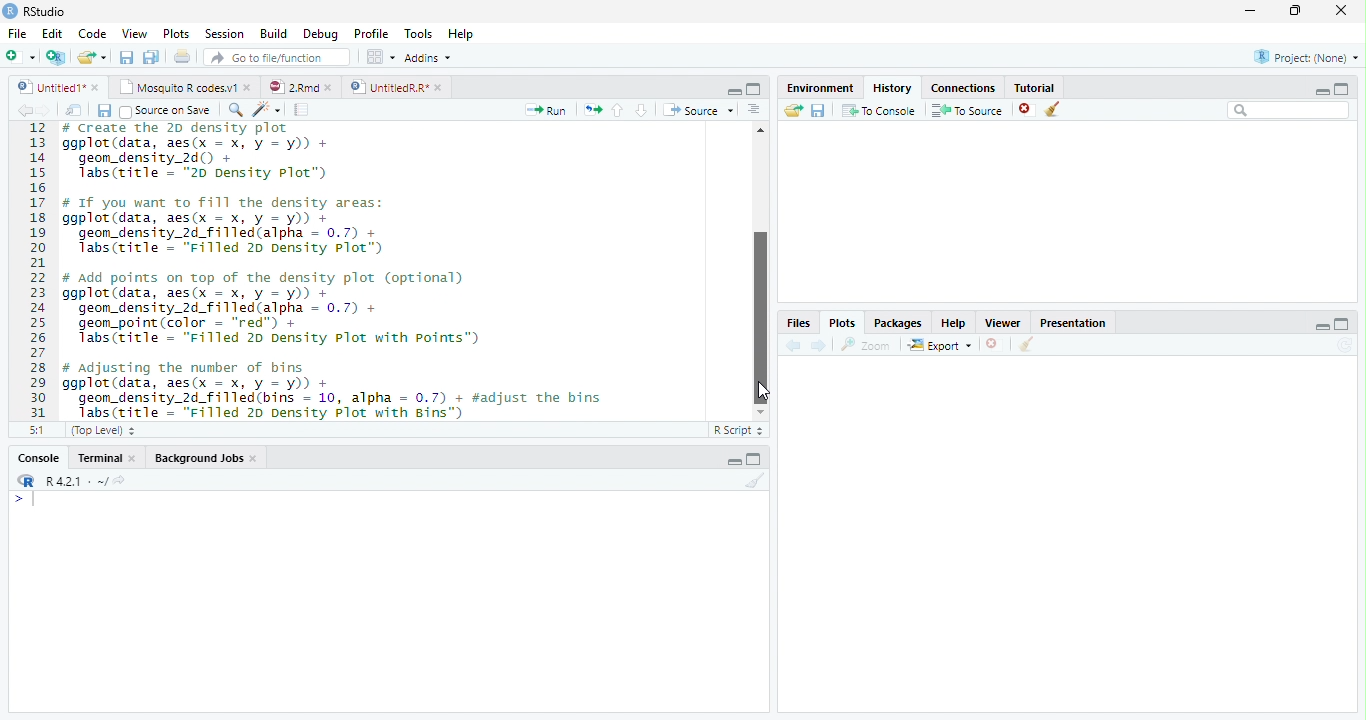 The height and width of the screenshot is (720, 1366). Describe the element at coordinates (175, 33) in the screenshot. I see `Plots` at that location.